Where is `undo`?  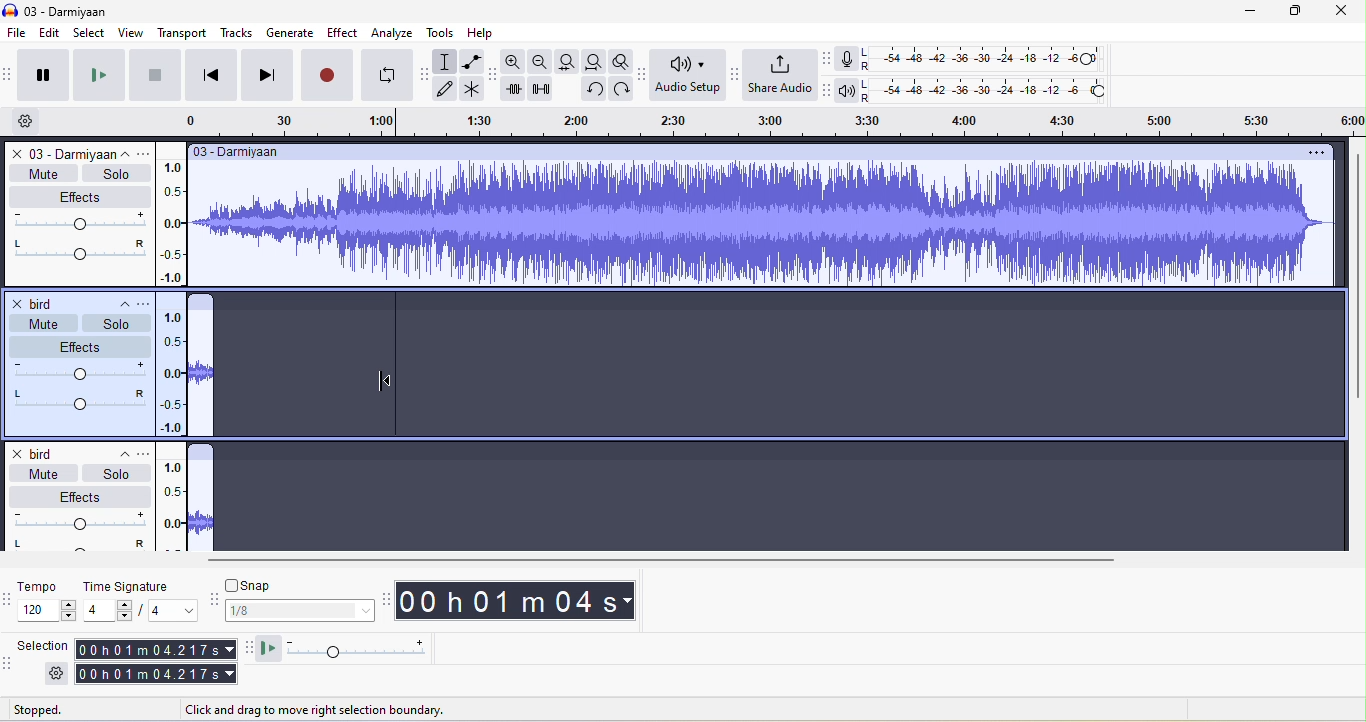 undo is located at coordinates (591, 88).